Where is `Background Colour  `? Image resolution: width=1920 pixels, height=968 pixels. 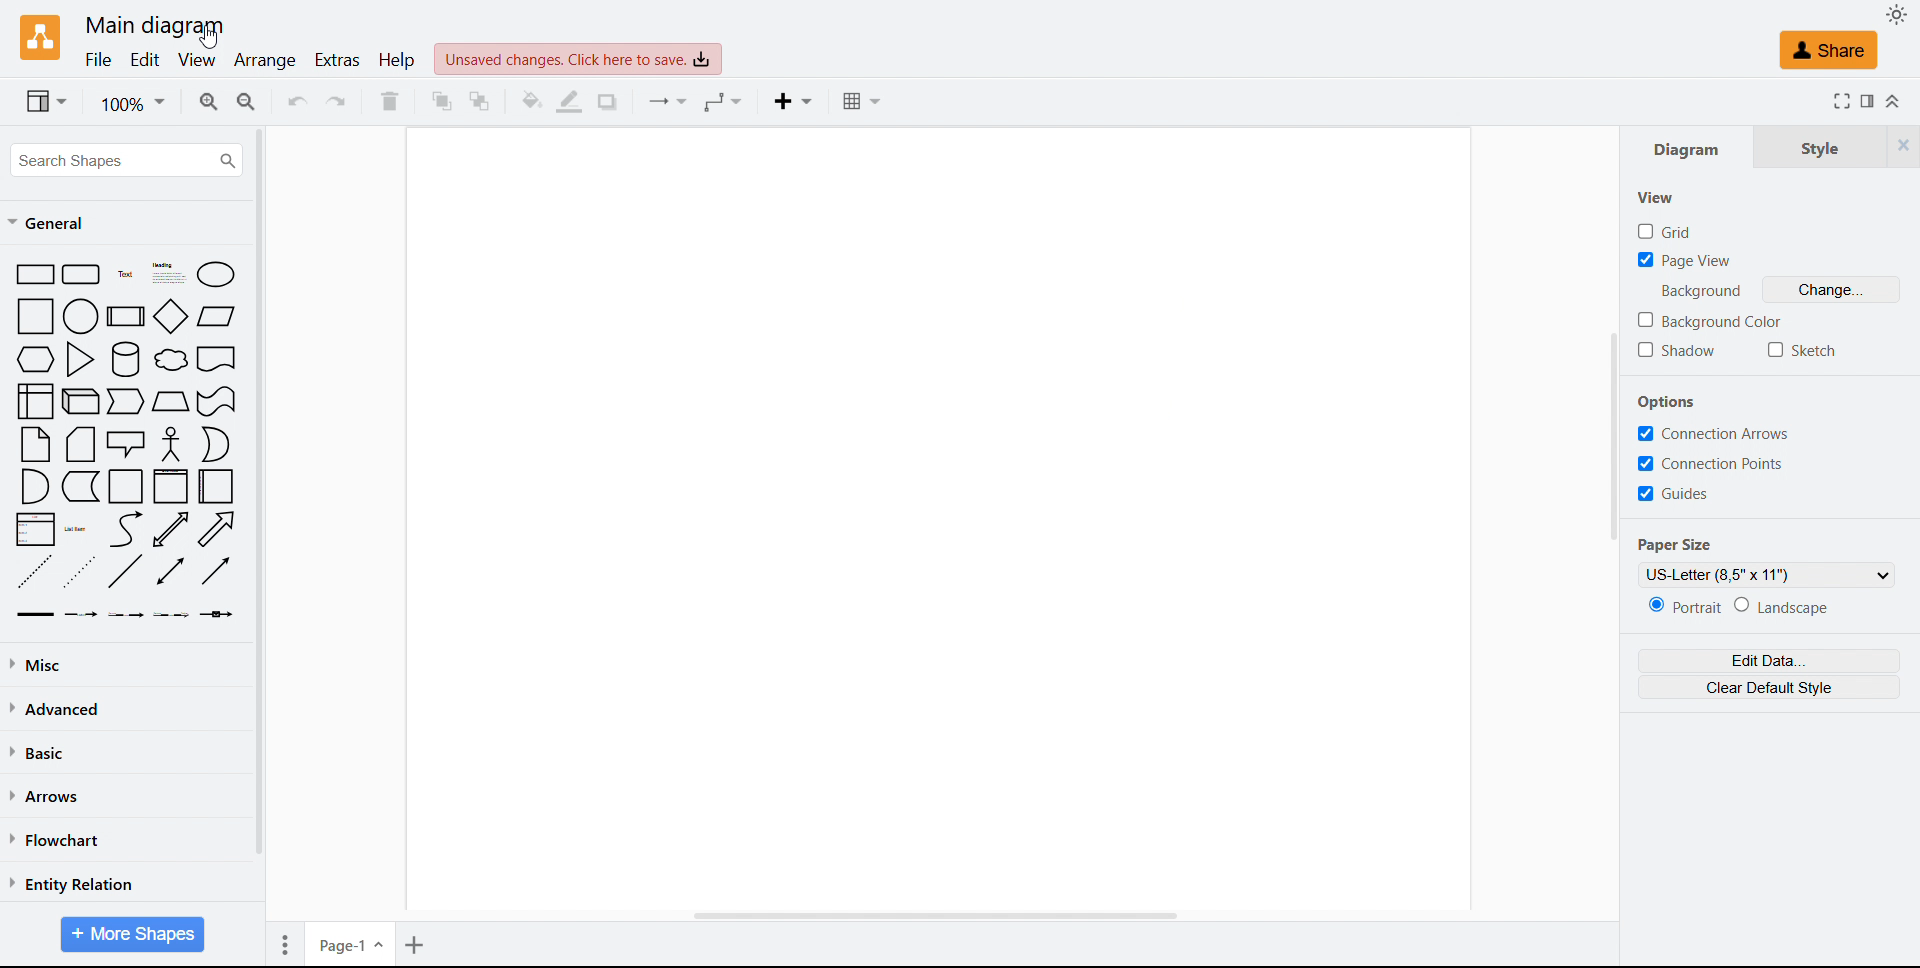
Background Colour   is located at coordinates (1708, 321).